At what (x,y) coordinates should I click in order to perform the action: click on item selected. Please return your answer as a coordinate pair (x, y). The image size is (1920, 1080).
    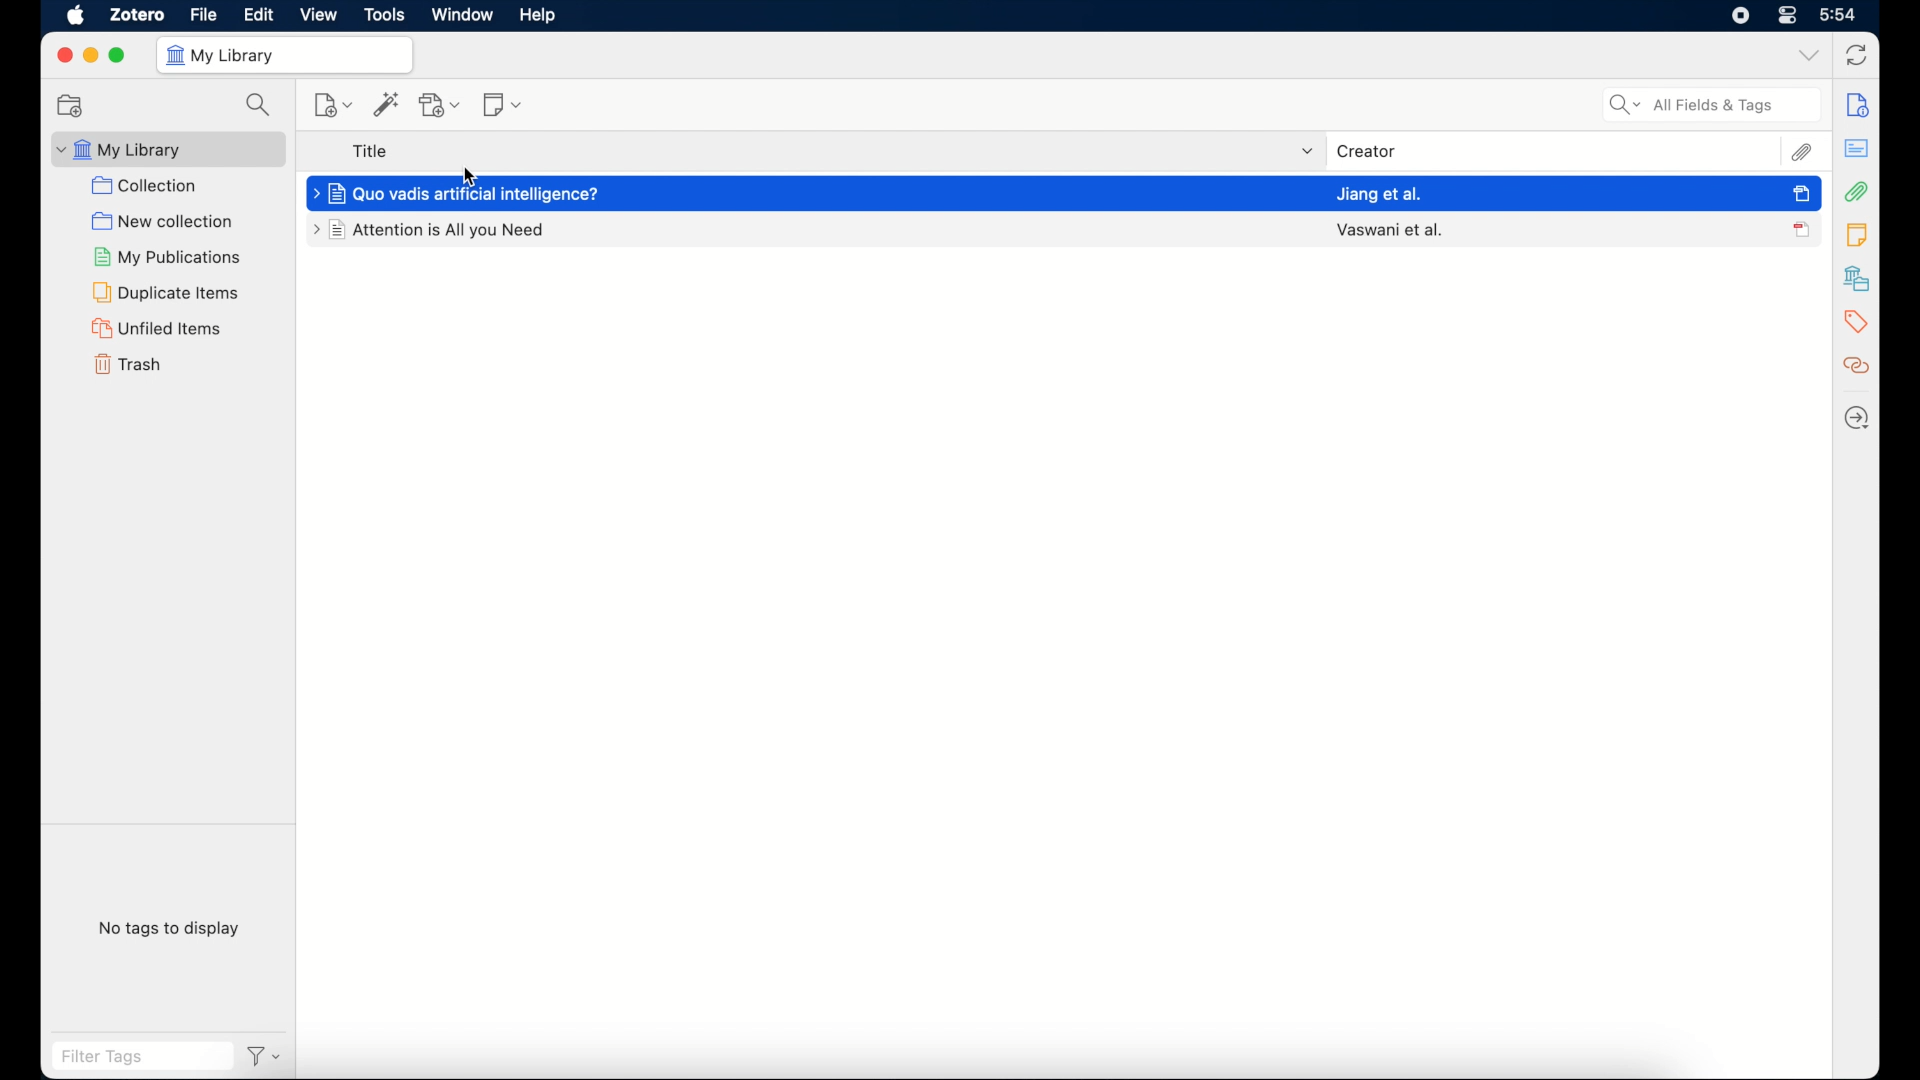
    Looking at the image, I should click on (1800, 194).